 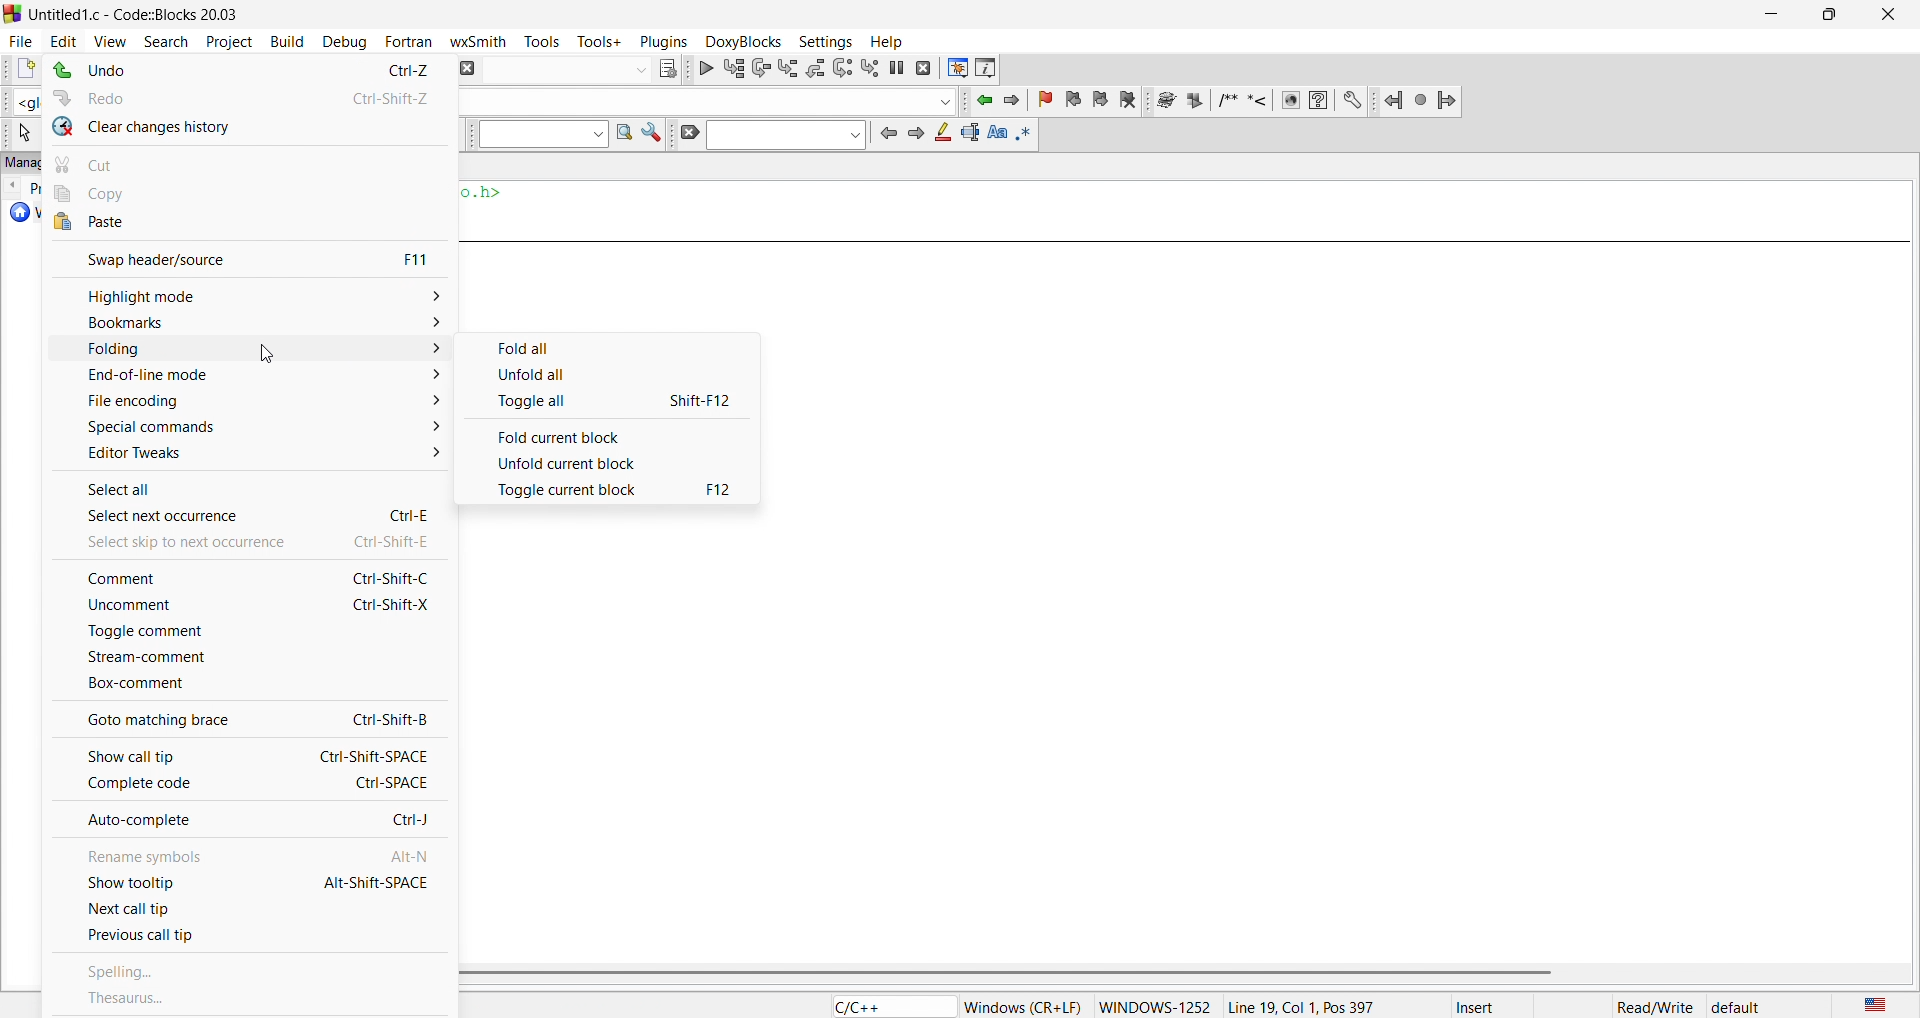 I want to click on search box, so click(x=537, y=135).